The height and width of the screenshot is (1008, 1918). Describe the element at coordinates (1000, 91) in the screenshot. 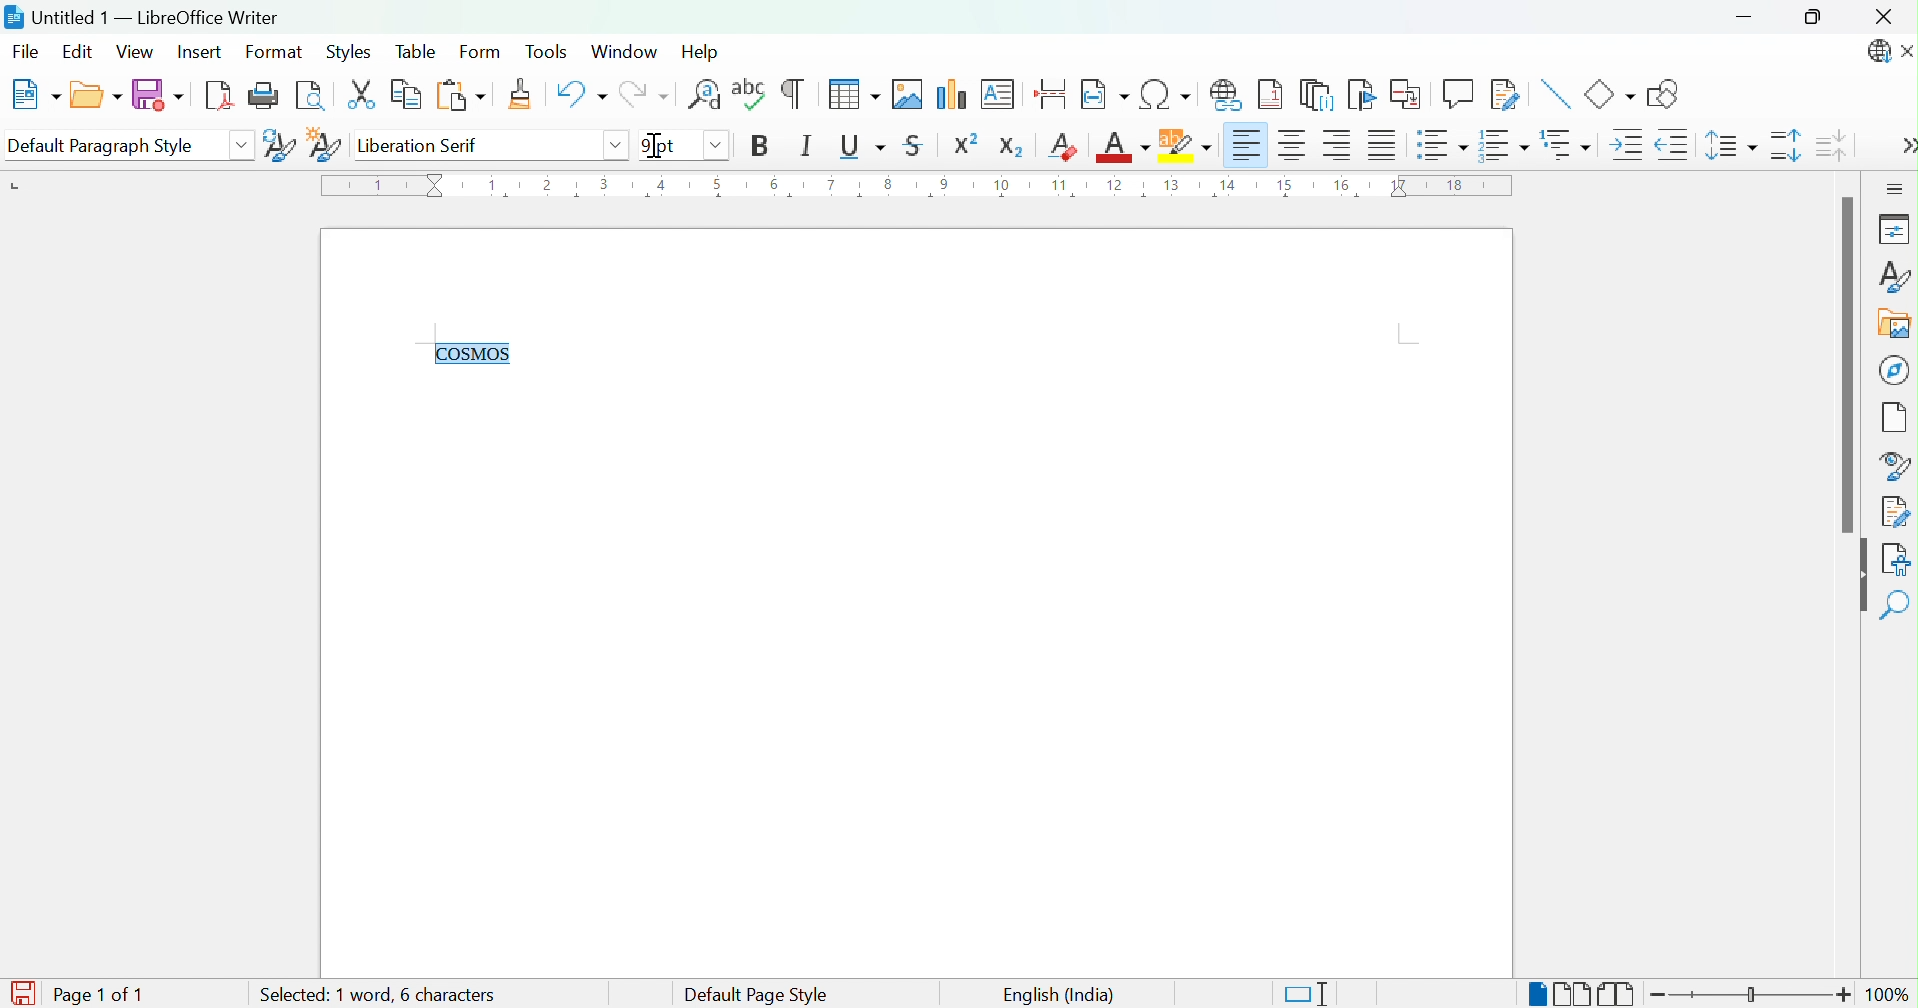

I see `Insert Text Box` at that location.